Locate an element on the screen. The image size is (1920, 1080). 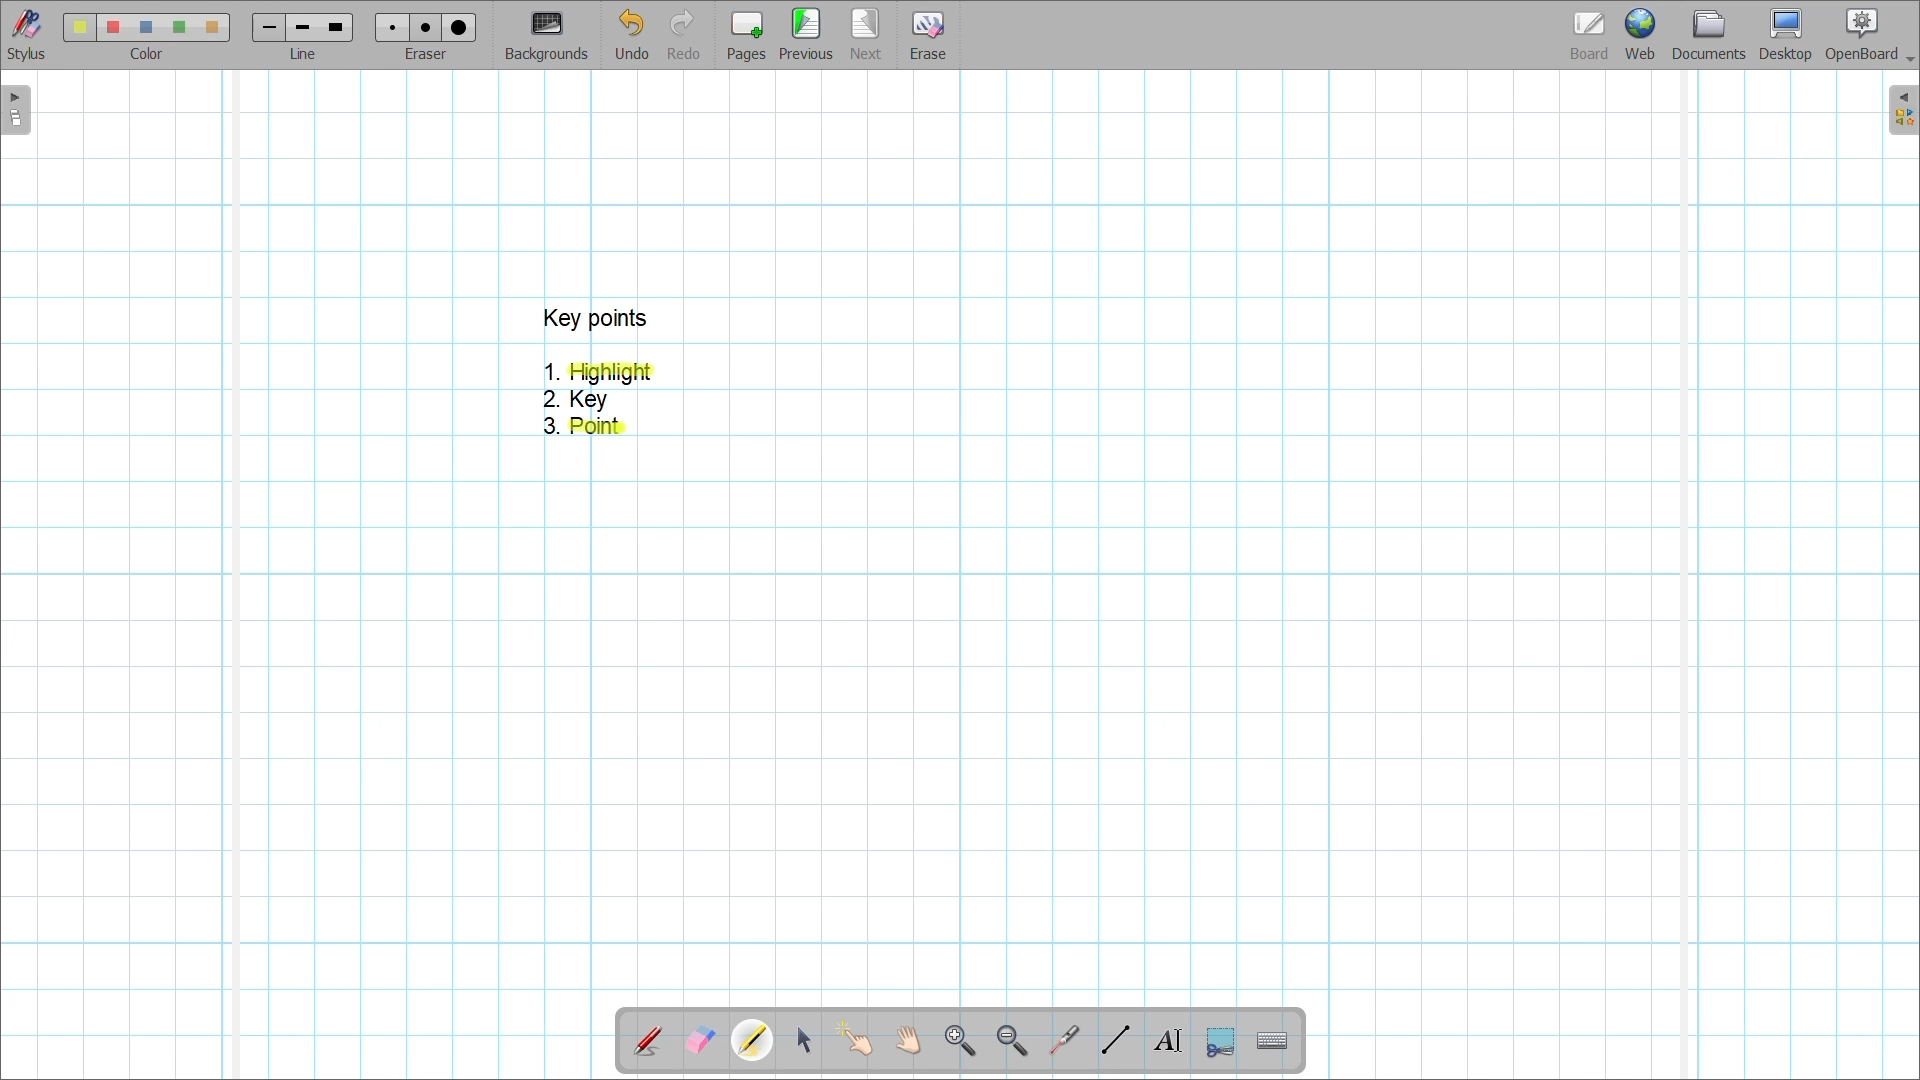
Zoom in is located at coordinates (961, 1042).